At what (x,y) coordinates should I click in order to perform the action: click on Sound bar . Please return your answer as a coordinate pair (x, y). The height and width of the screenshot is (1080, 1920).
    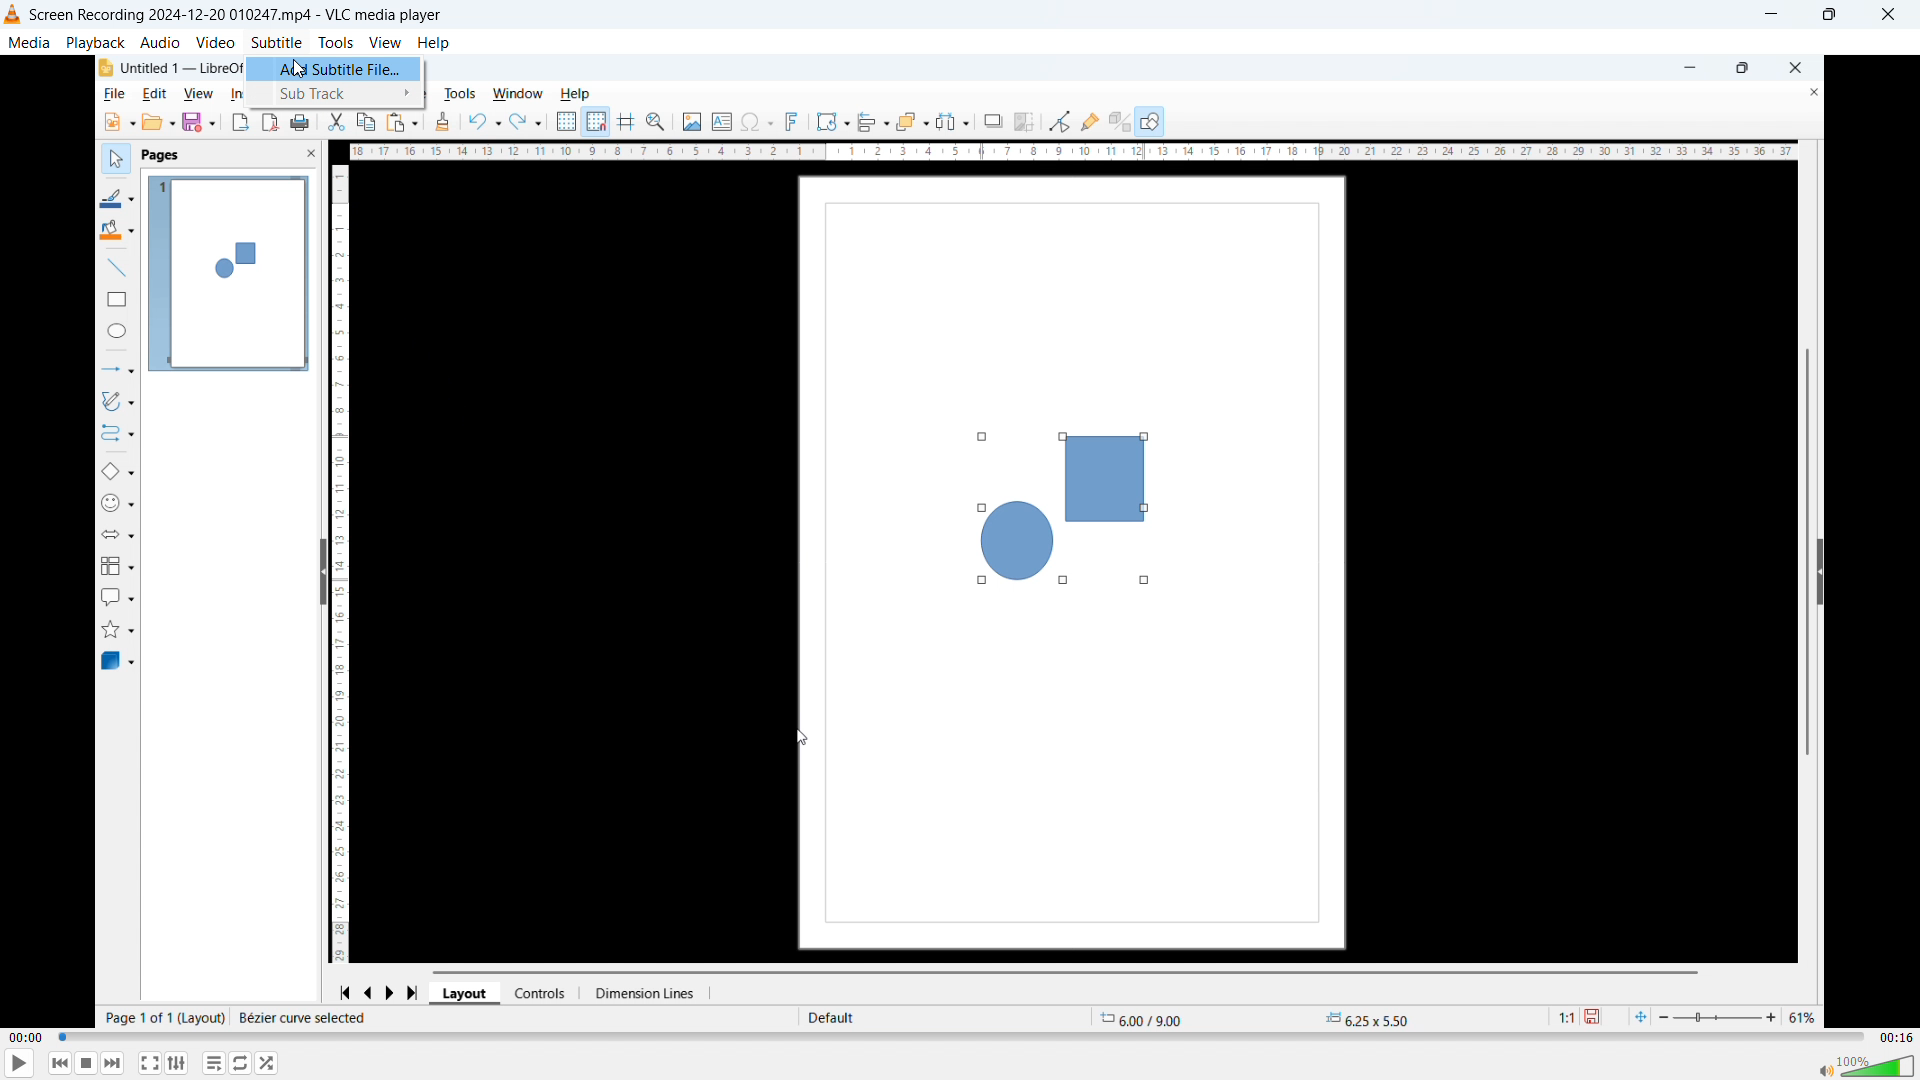
    Looking at the image, I should click on (1868, 1065).